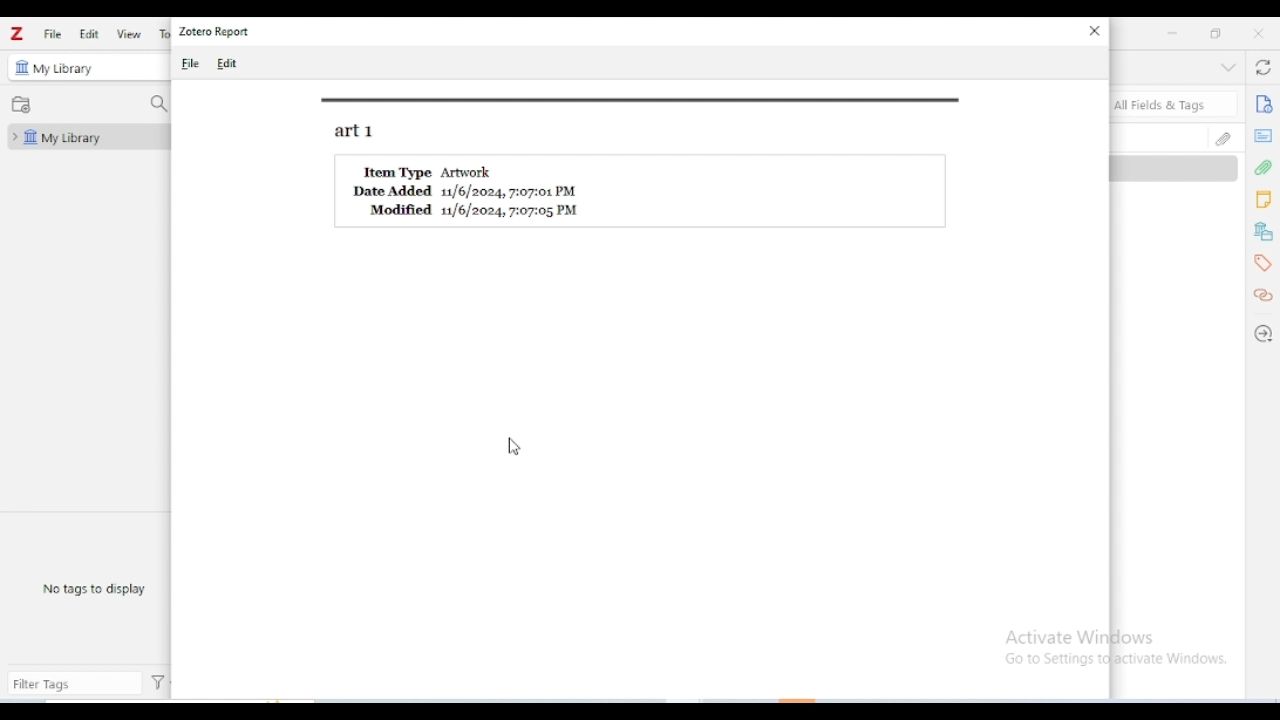 Image resolution: width=1280 pixels, height=720 pixels. I want to click on no tags to display, so click(93, 588).